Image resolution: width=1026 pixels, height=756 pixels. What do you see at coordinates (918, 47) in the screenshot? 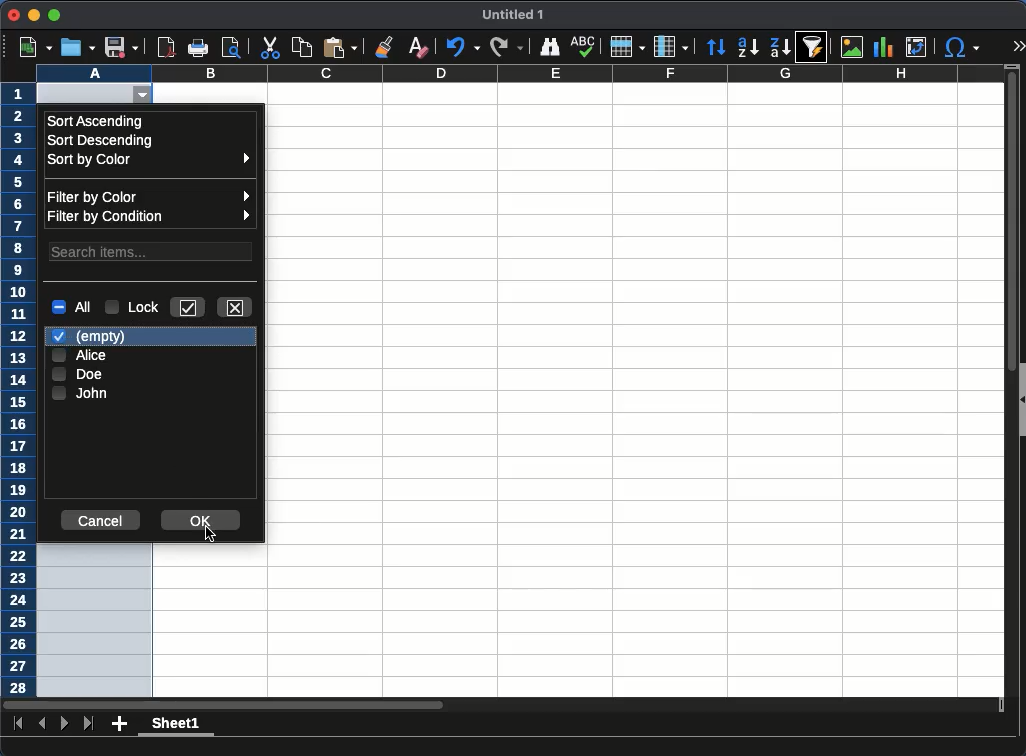
I see `pivot table` at bounding box center [918, 47].